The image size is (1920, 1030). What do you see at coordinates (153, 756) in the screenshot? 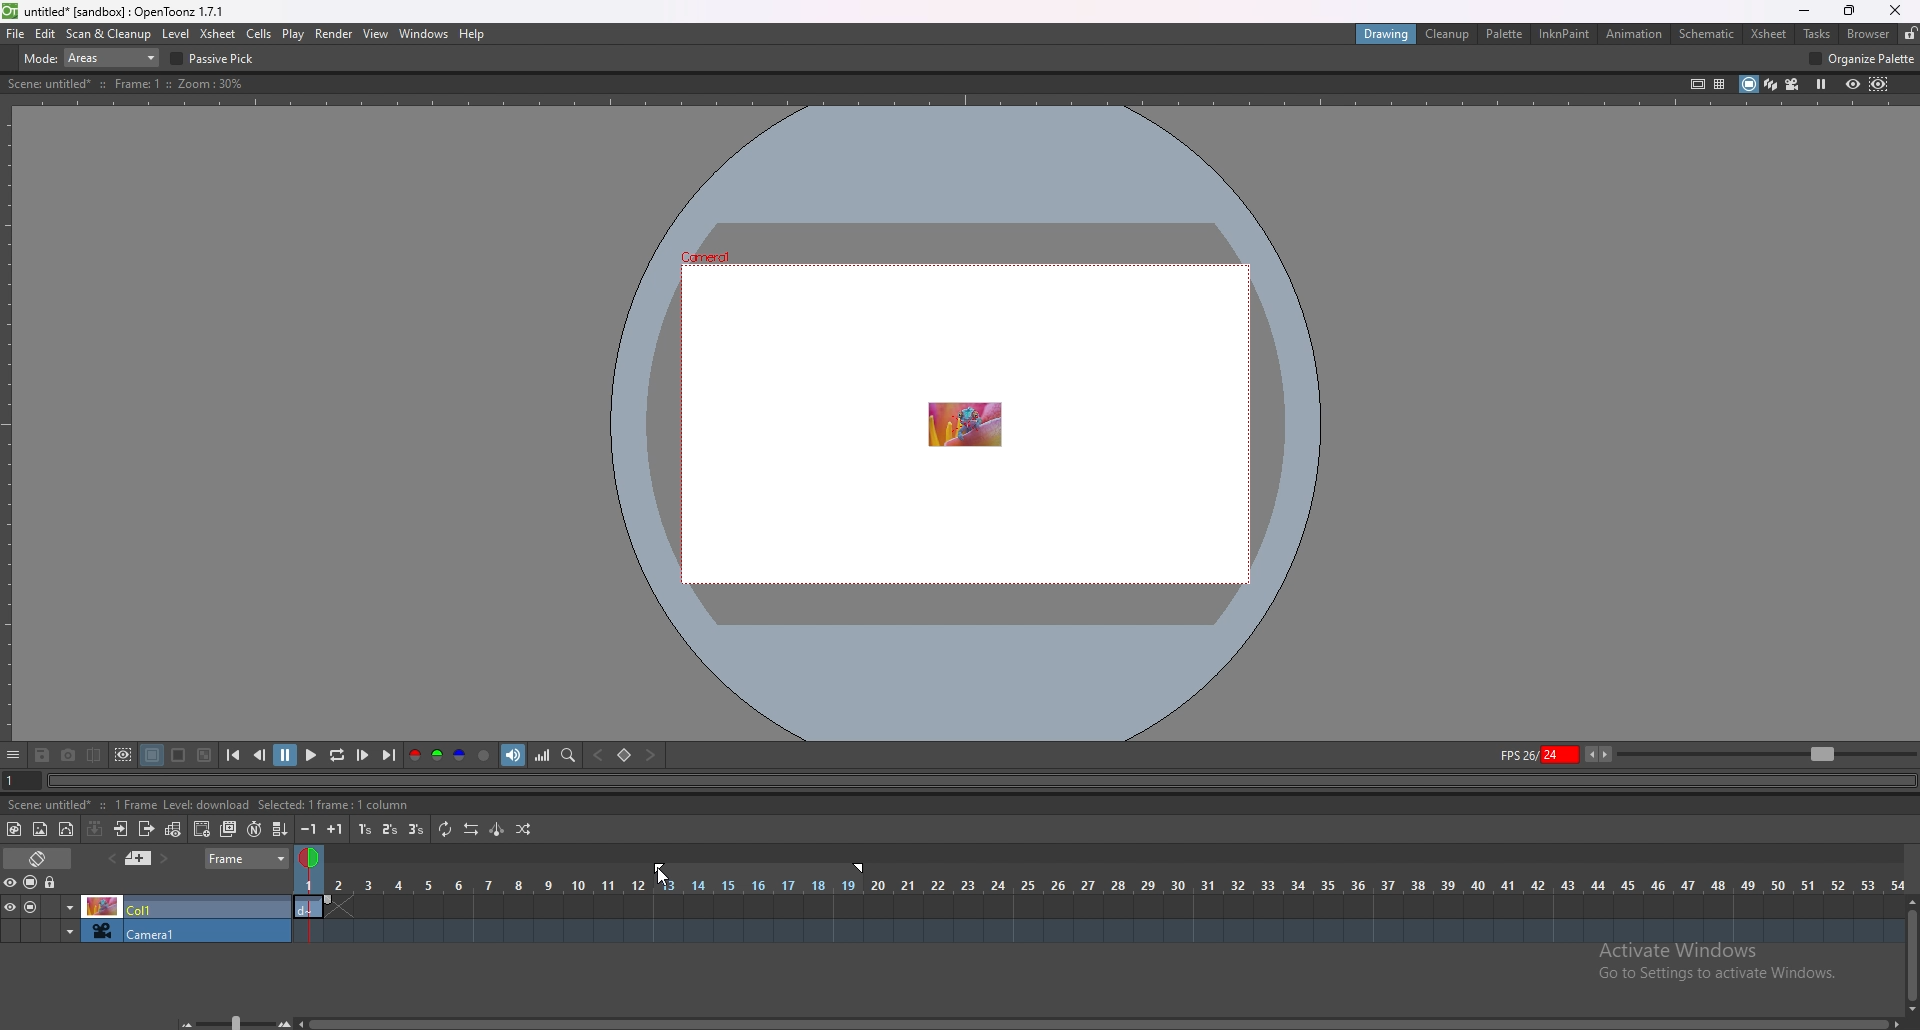
I see `black background` at bounding box center [153, 756].